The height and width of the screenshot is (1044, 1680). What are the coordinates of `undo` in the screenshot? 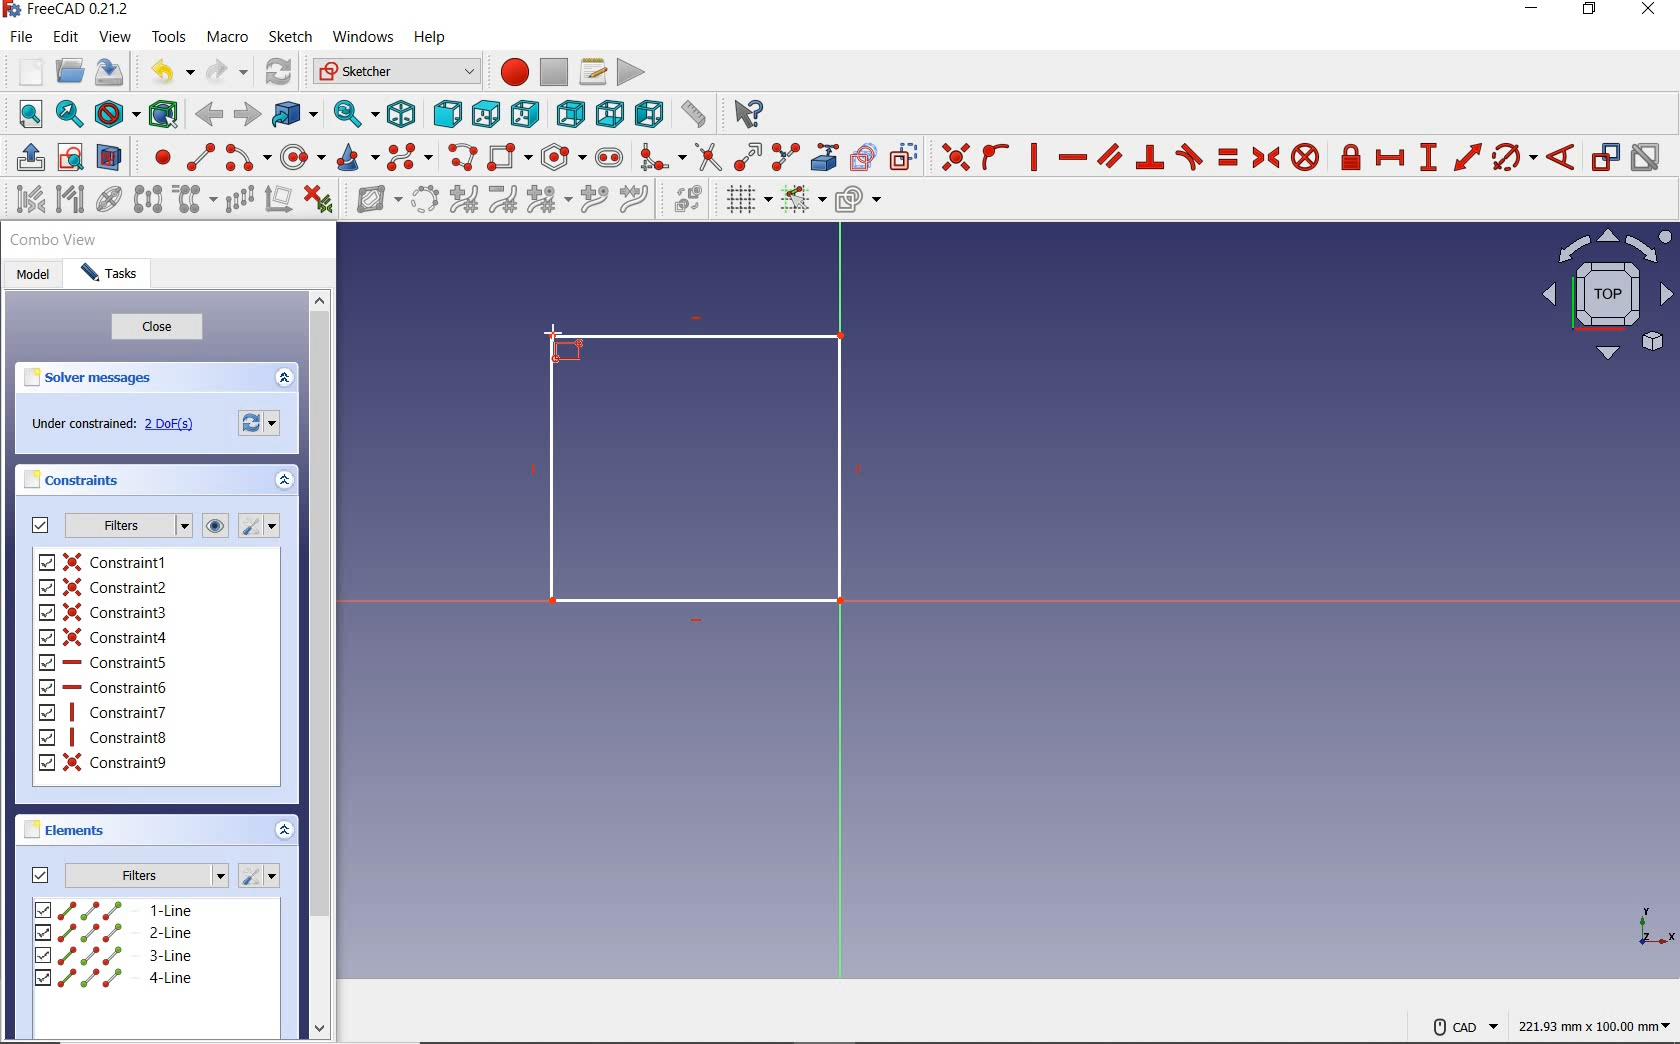 It's located at (173, 74).